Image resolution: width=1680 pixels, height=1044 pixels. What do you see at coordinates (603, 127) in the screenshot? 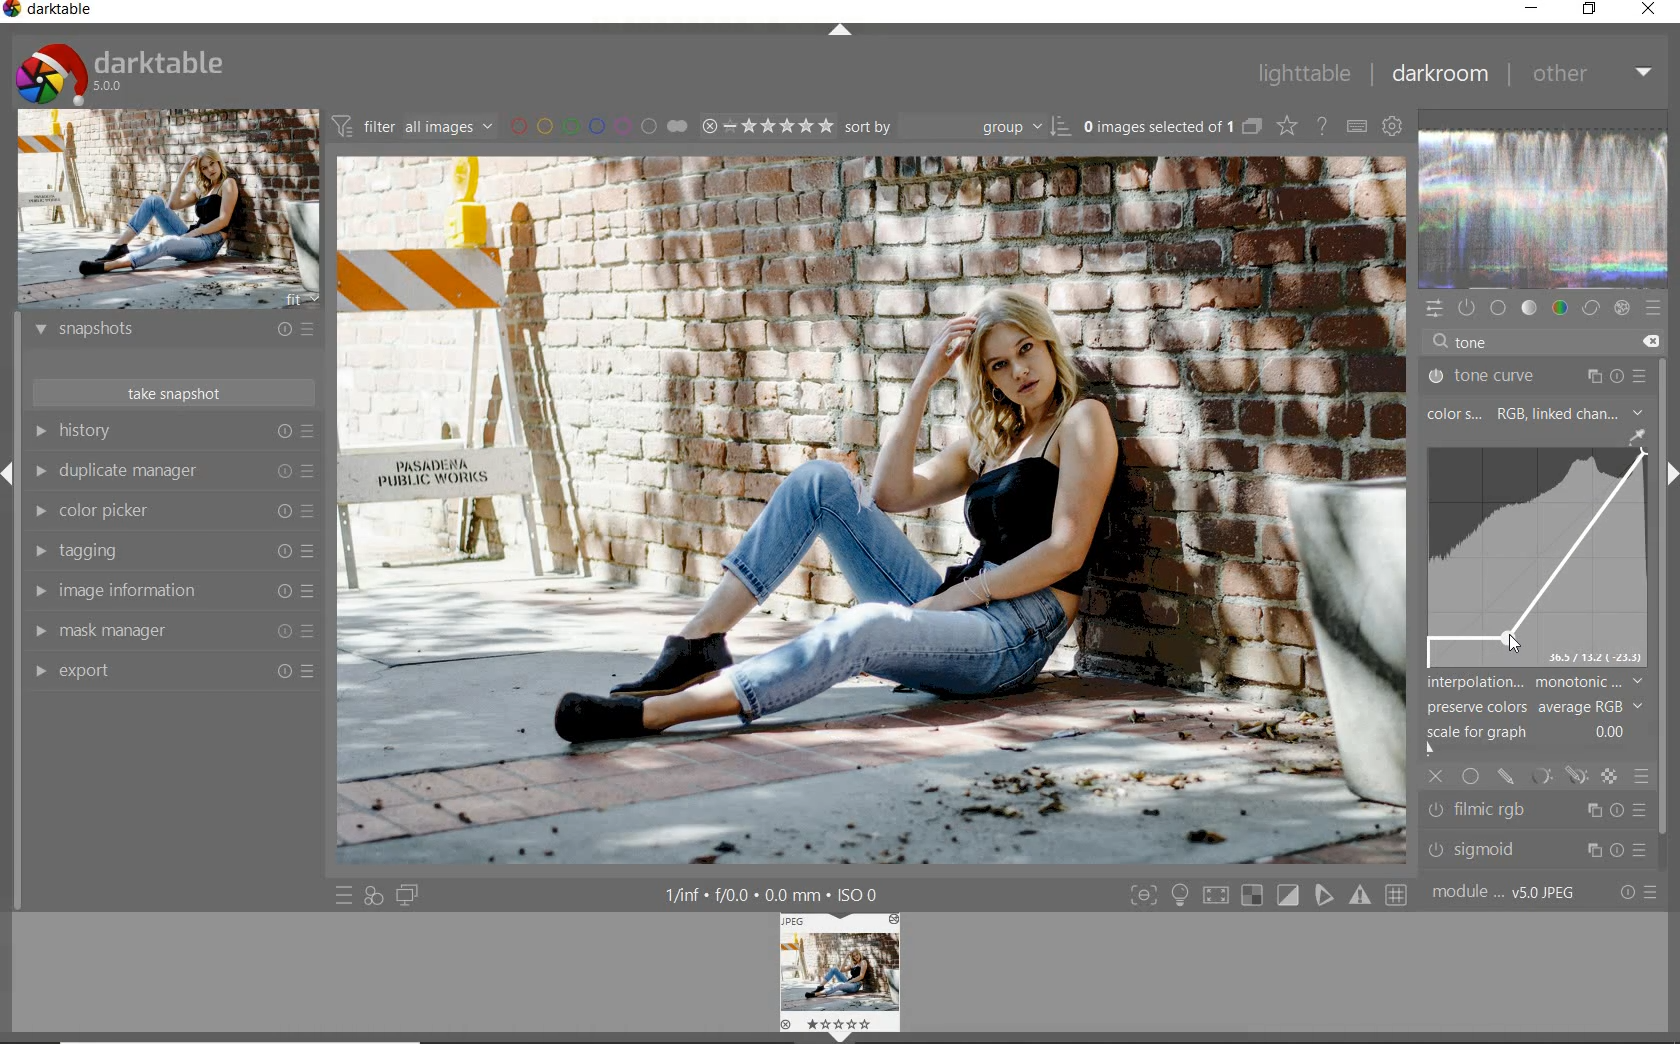
I see `filter by image color` at bounding box center [603, 127].